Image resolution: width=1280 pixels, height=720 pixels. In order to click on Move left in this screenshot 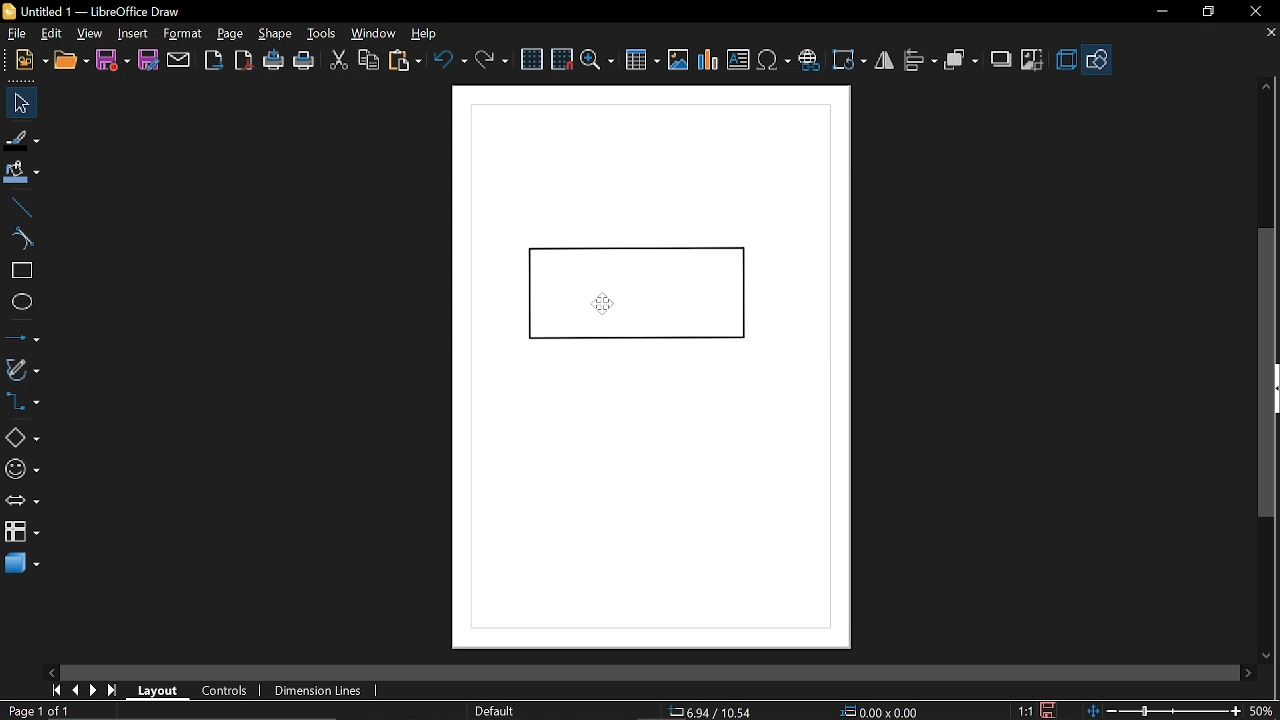, I will do `click(54, 670)`.